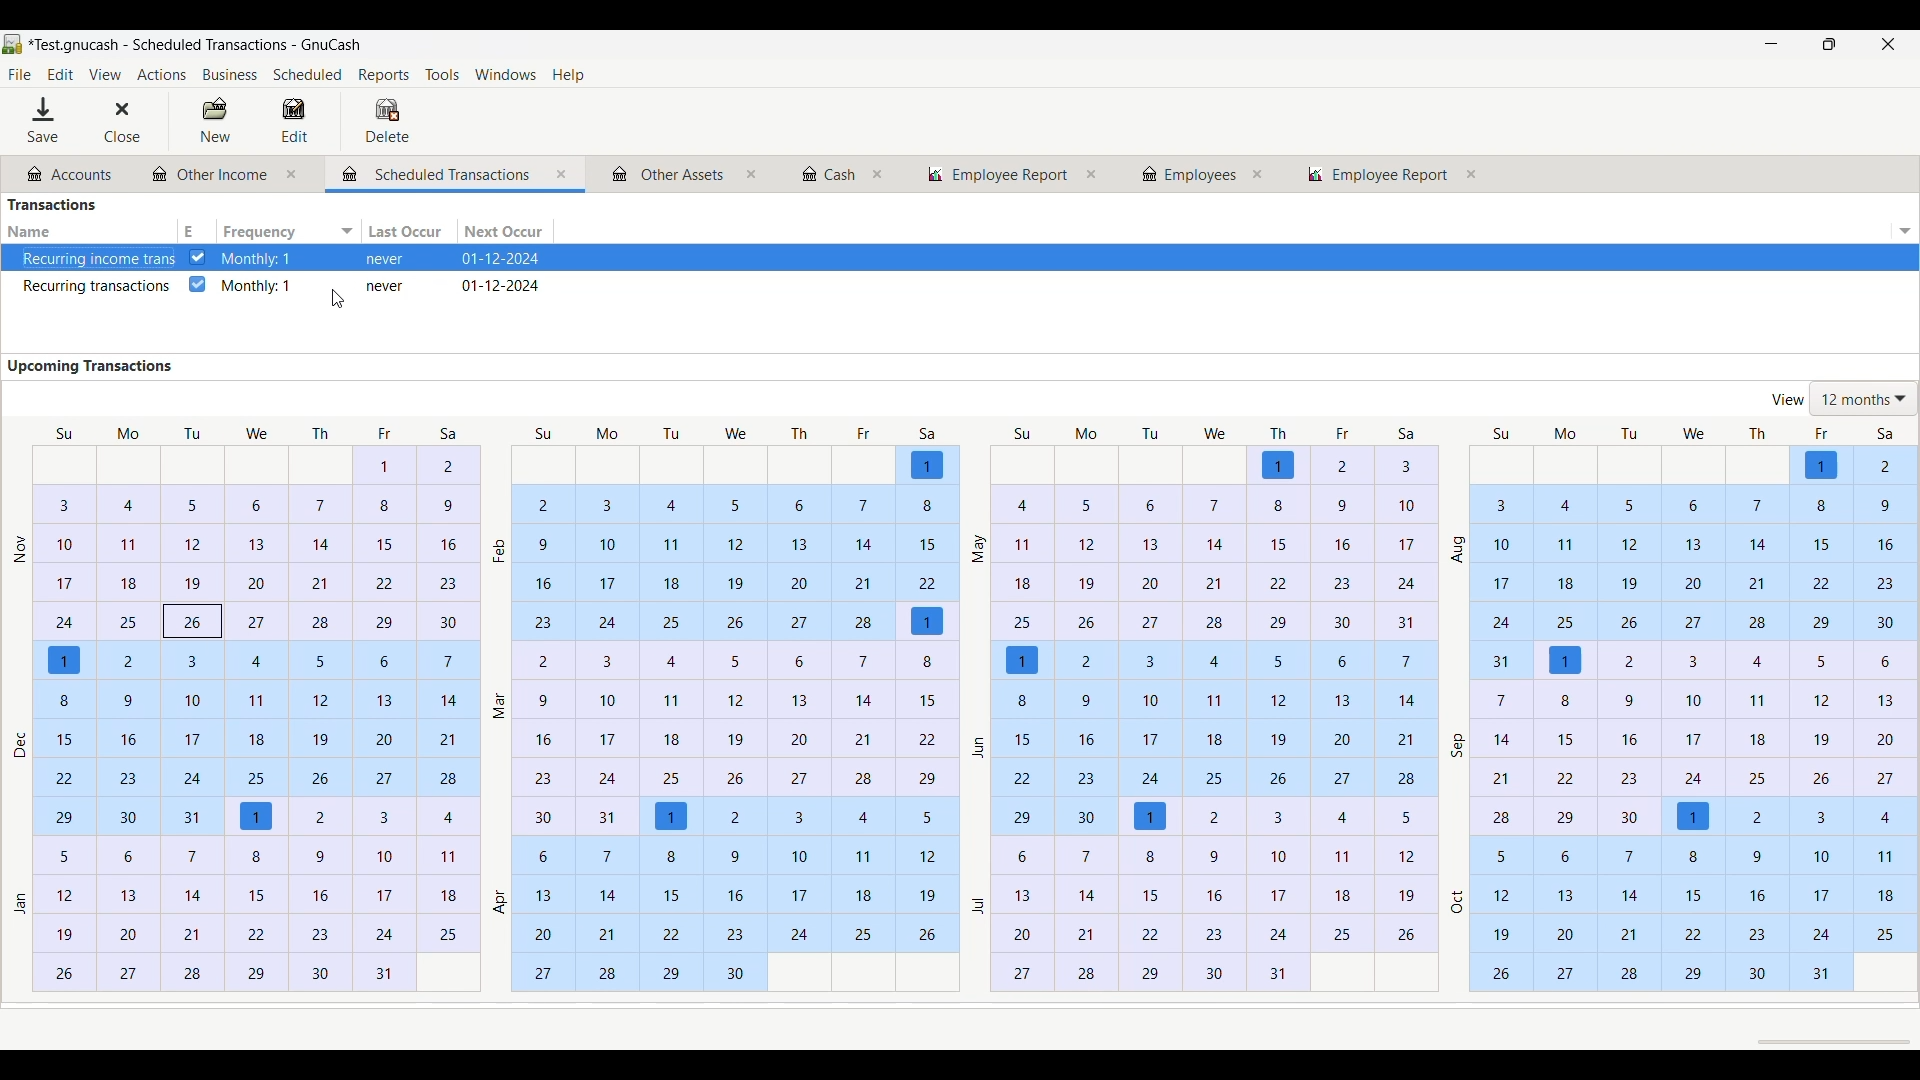 The image size is (1920, 1080). Describe the element at coordinates (19, 75) in the screenshot. I see `File menu` at that location.